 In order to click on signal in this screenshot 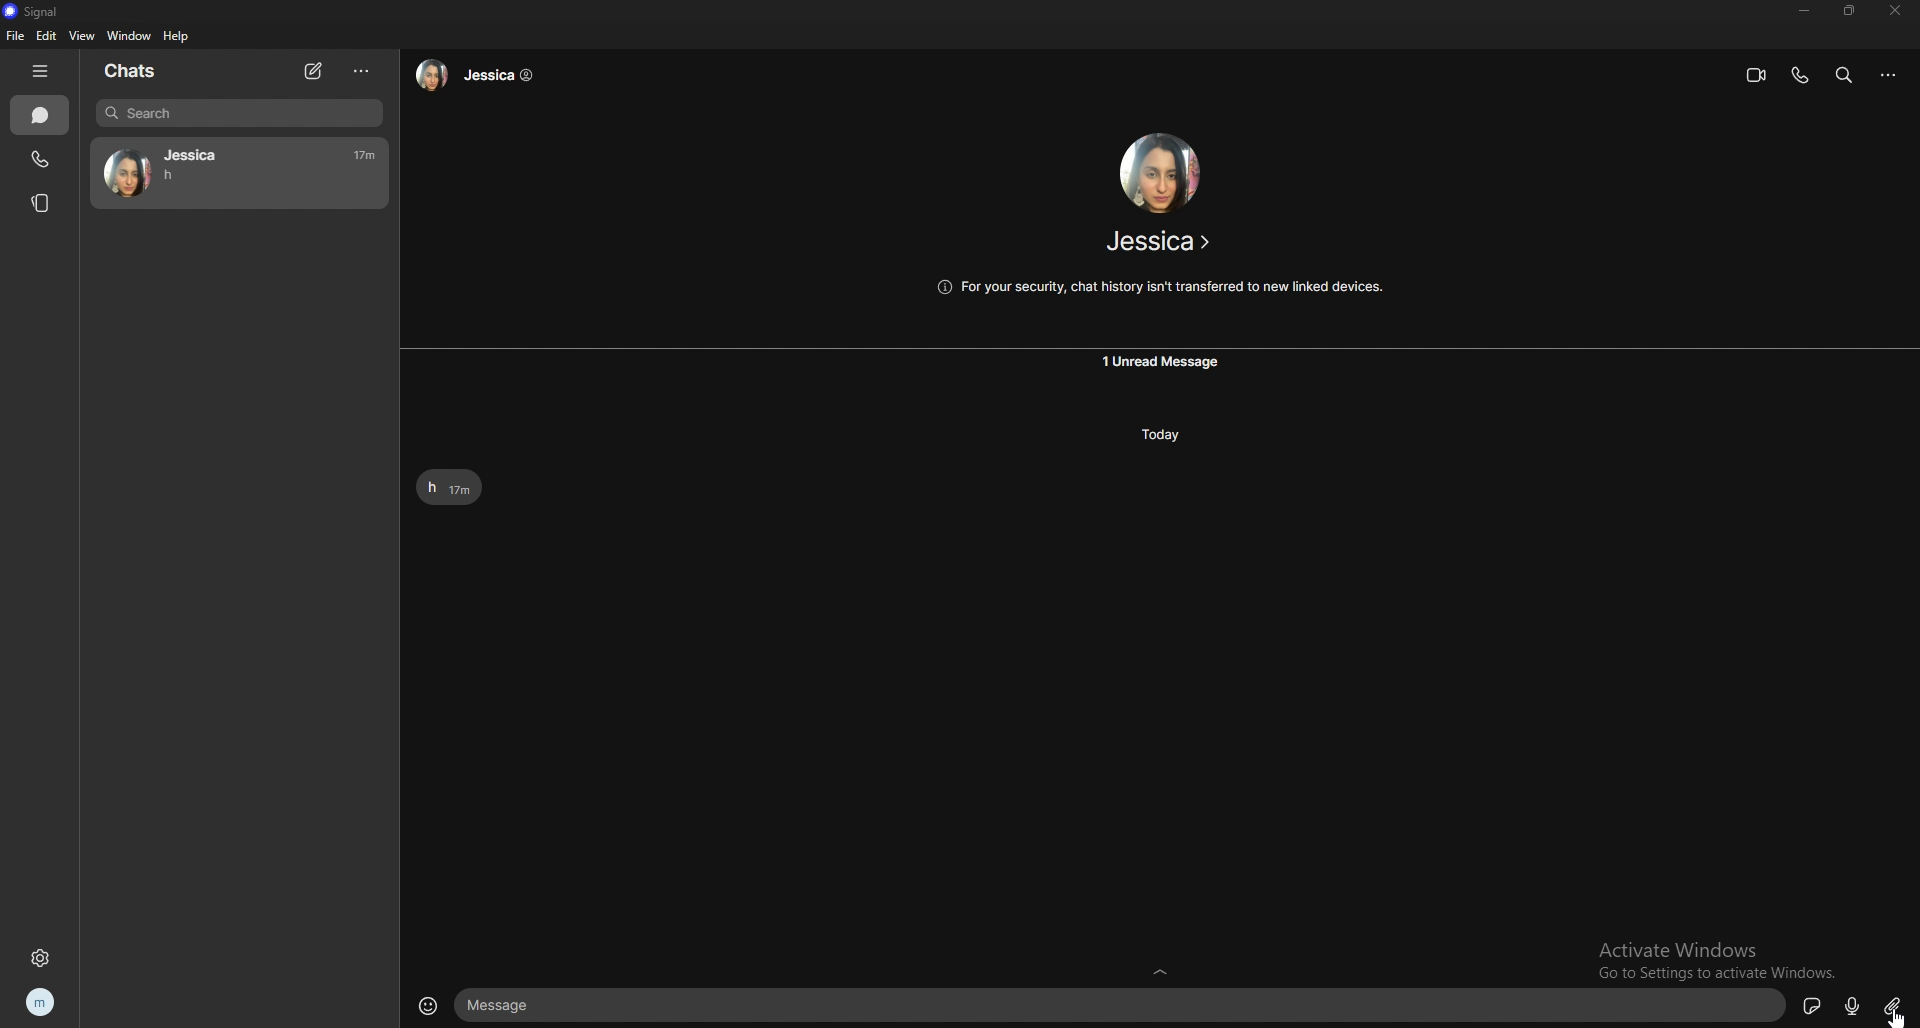, I will do `click(34, 11)`.